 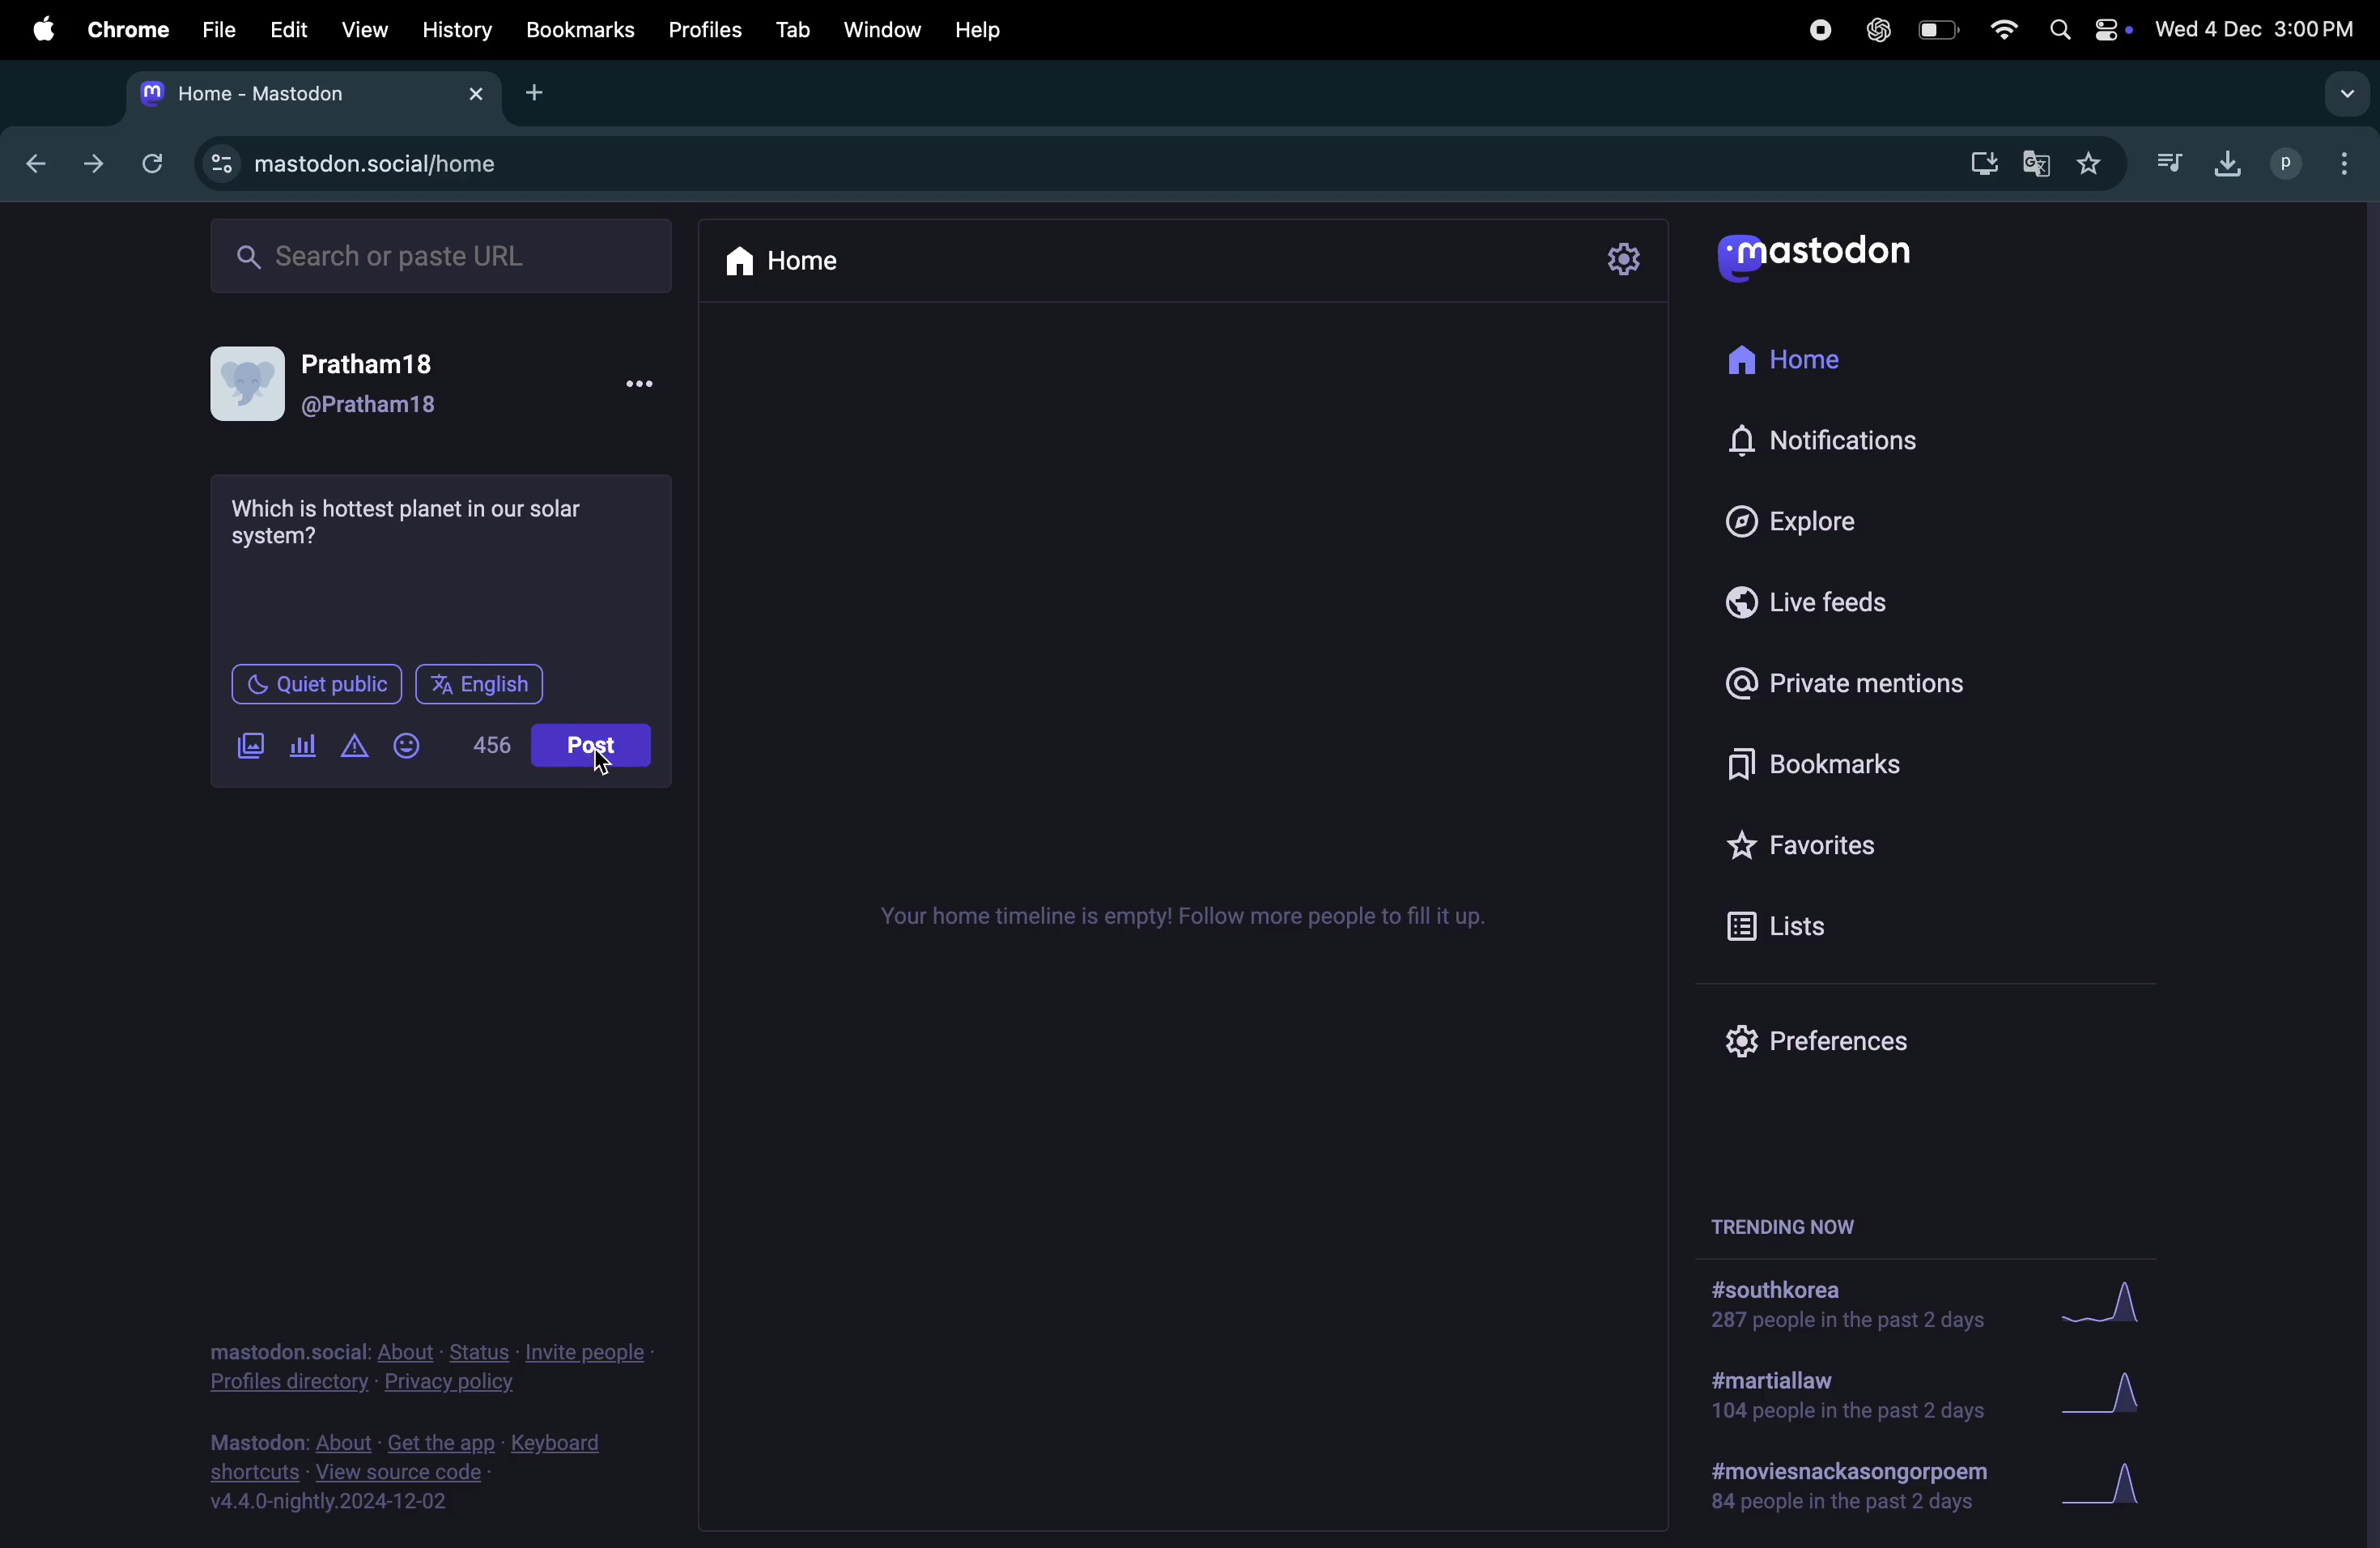 I want to click on user profile, so click(x=433, y=386).